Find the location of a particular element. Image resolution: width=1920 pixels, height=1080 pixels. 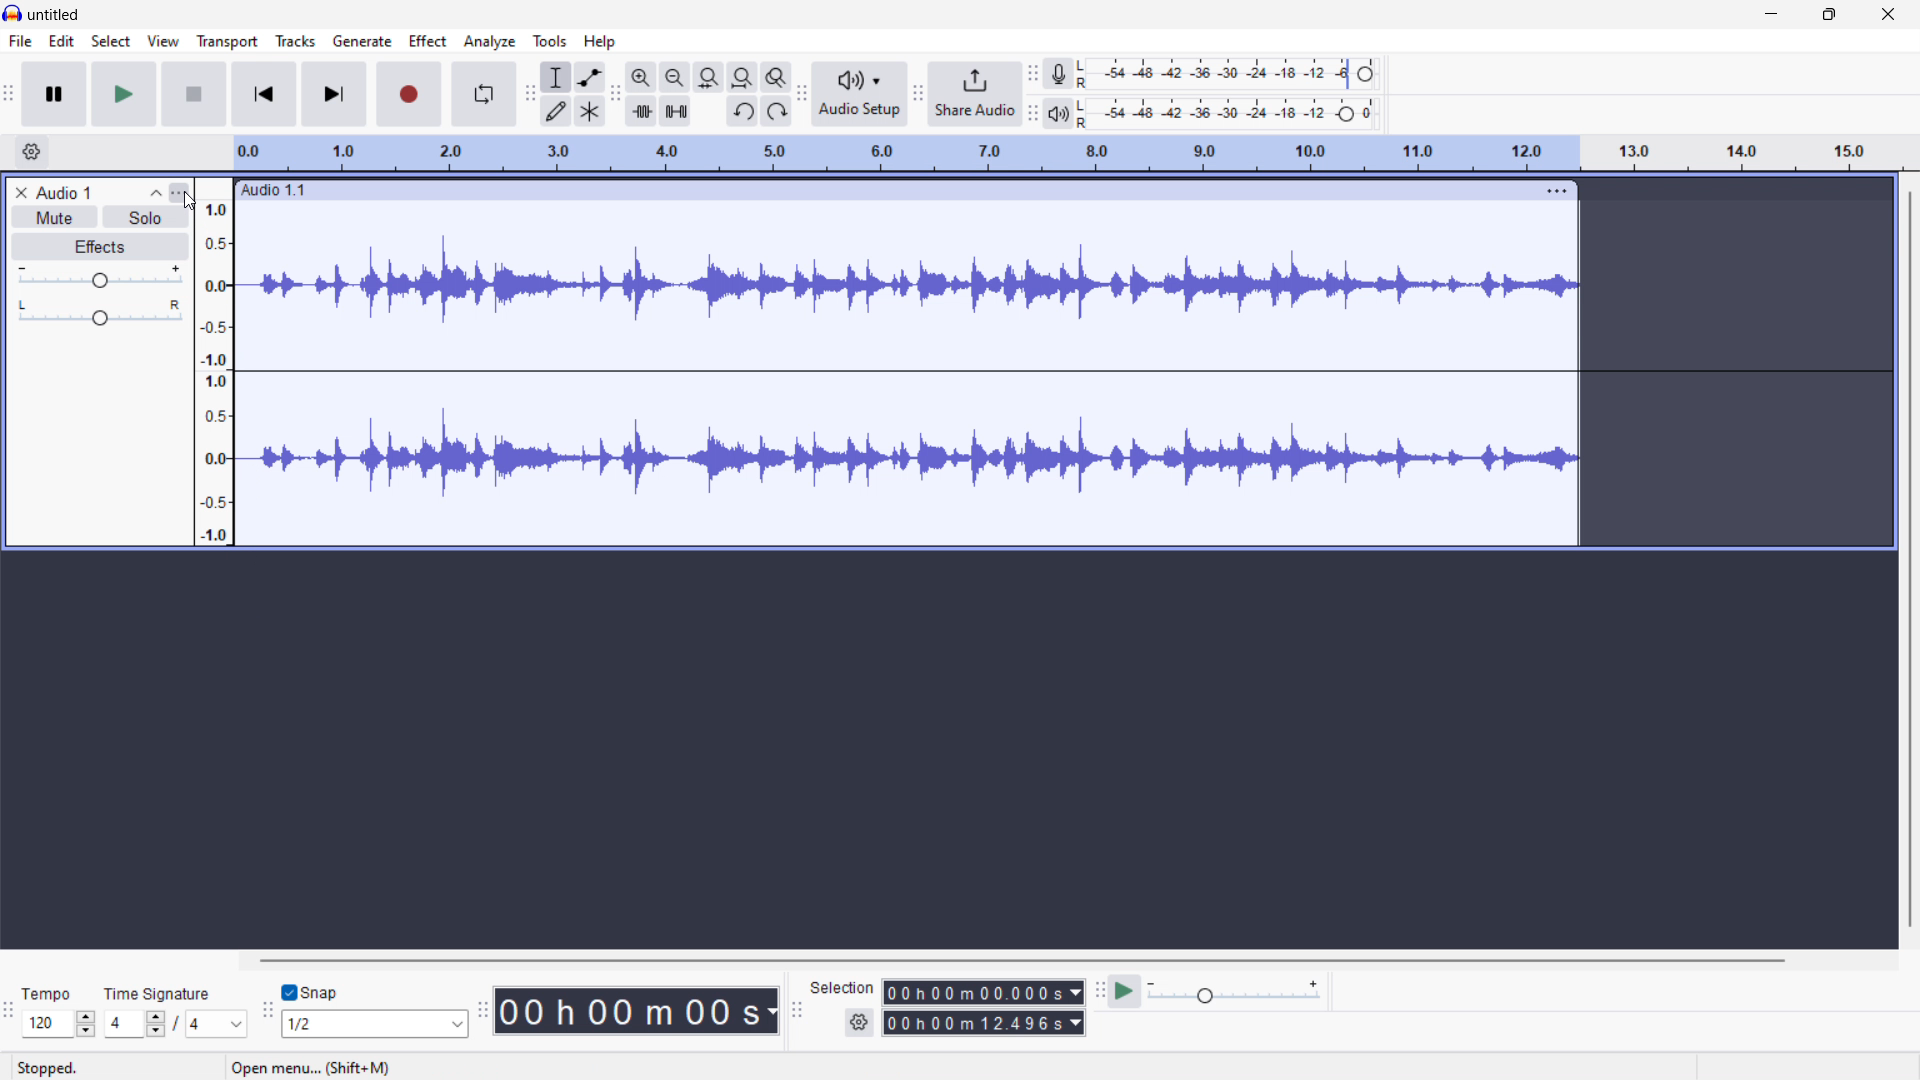

Selection is located at coordinates (842, 987).